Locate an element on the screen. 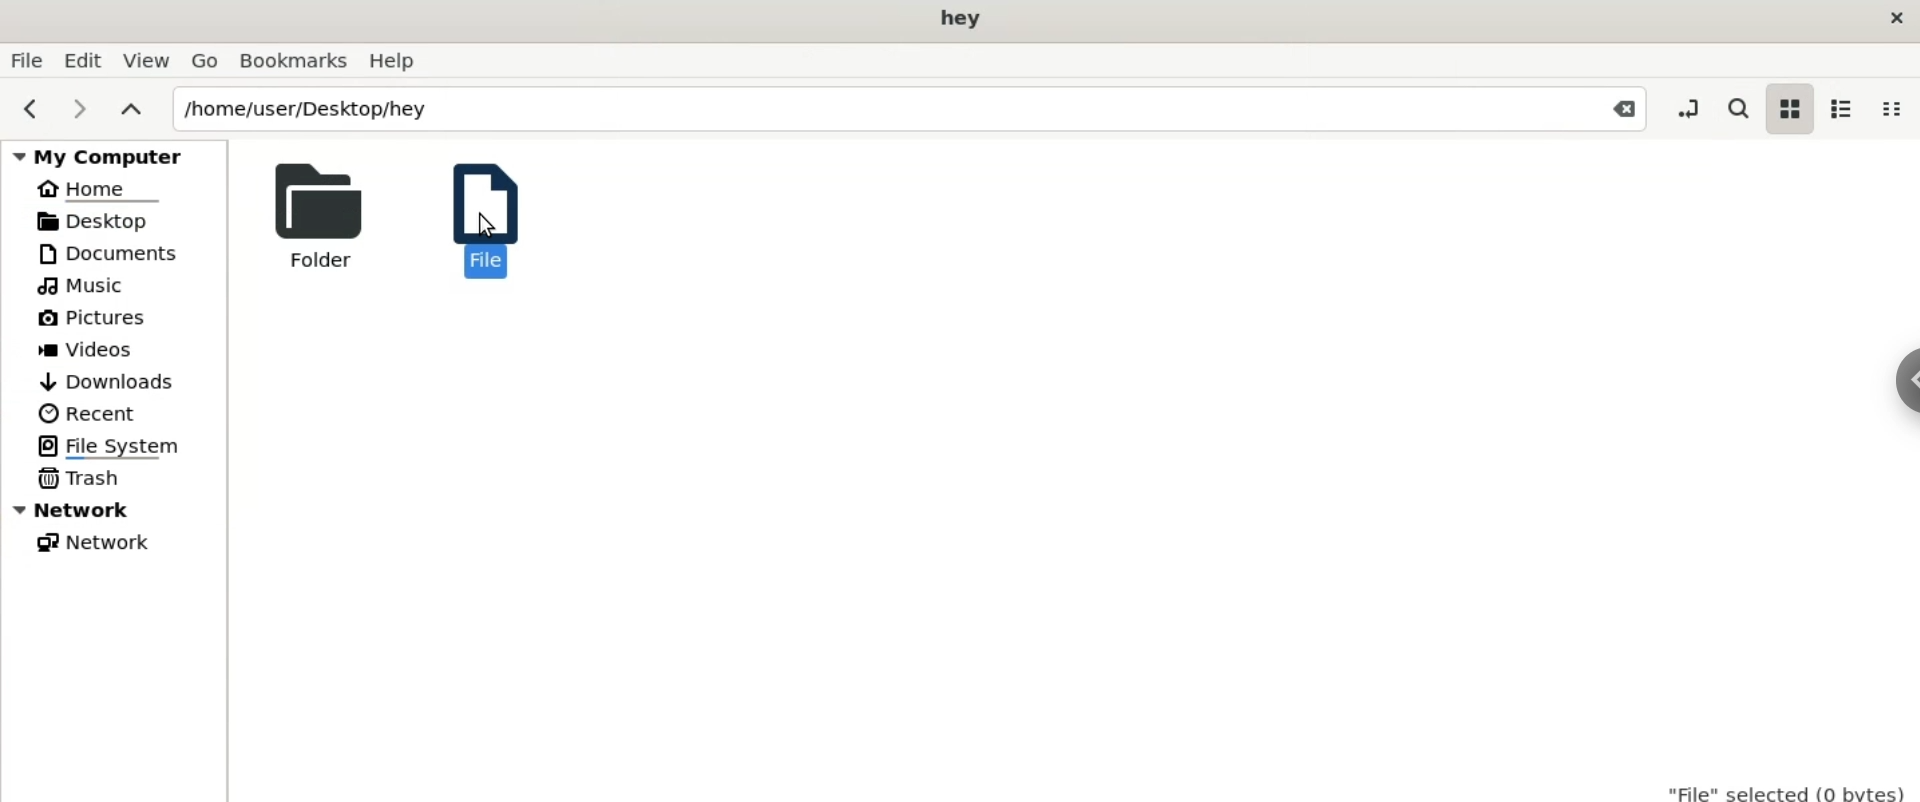 The width and height of the screenshot is (1920, 802). documents is located at coordinates (116, 253).